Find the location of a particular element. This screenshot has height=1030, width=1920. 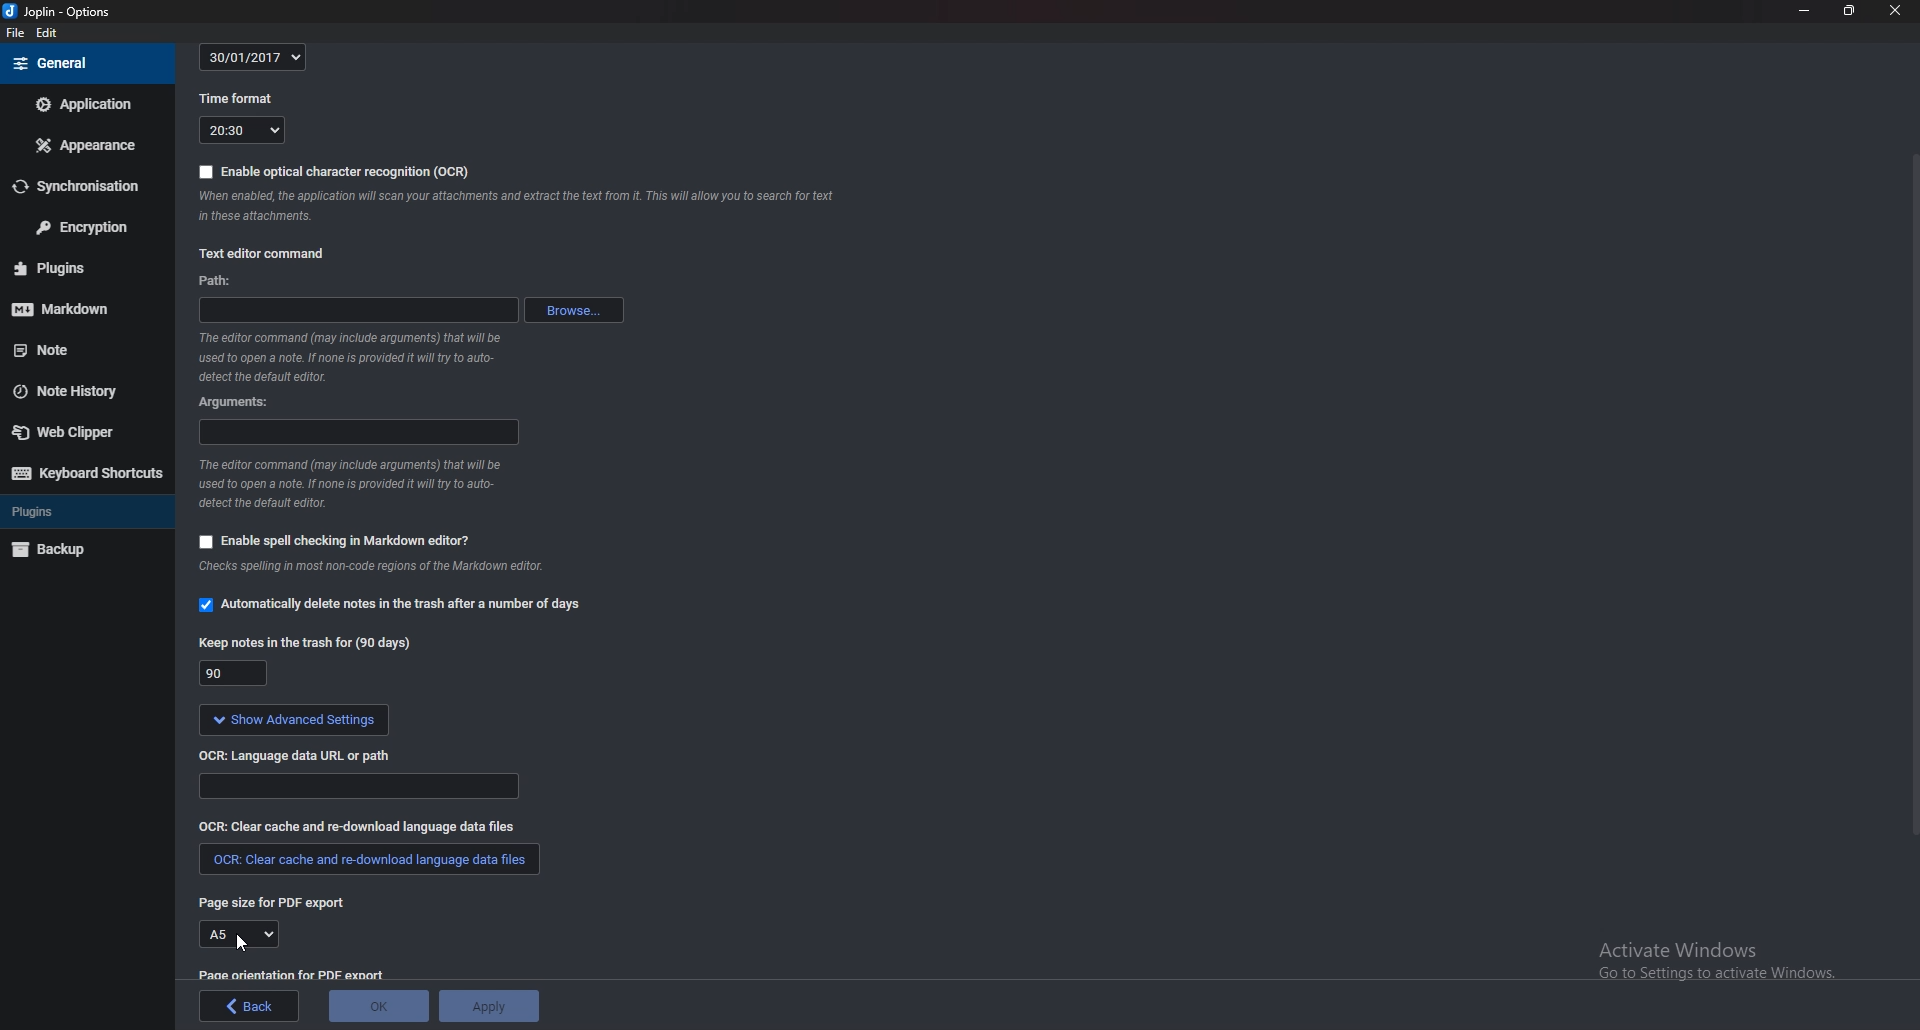

note is located at coordinates (68, 351).